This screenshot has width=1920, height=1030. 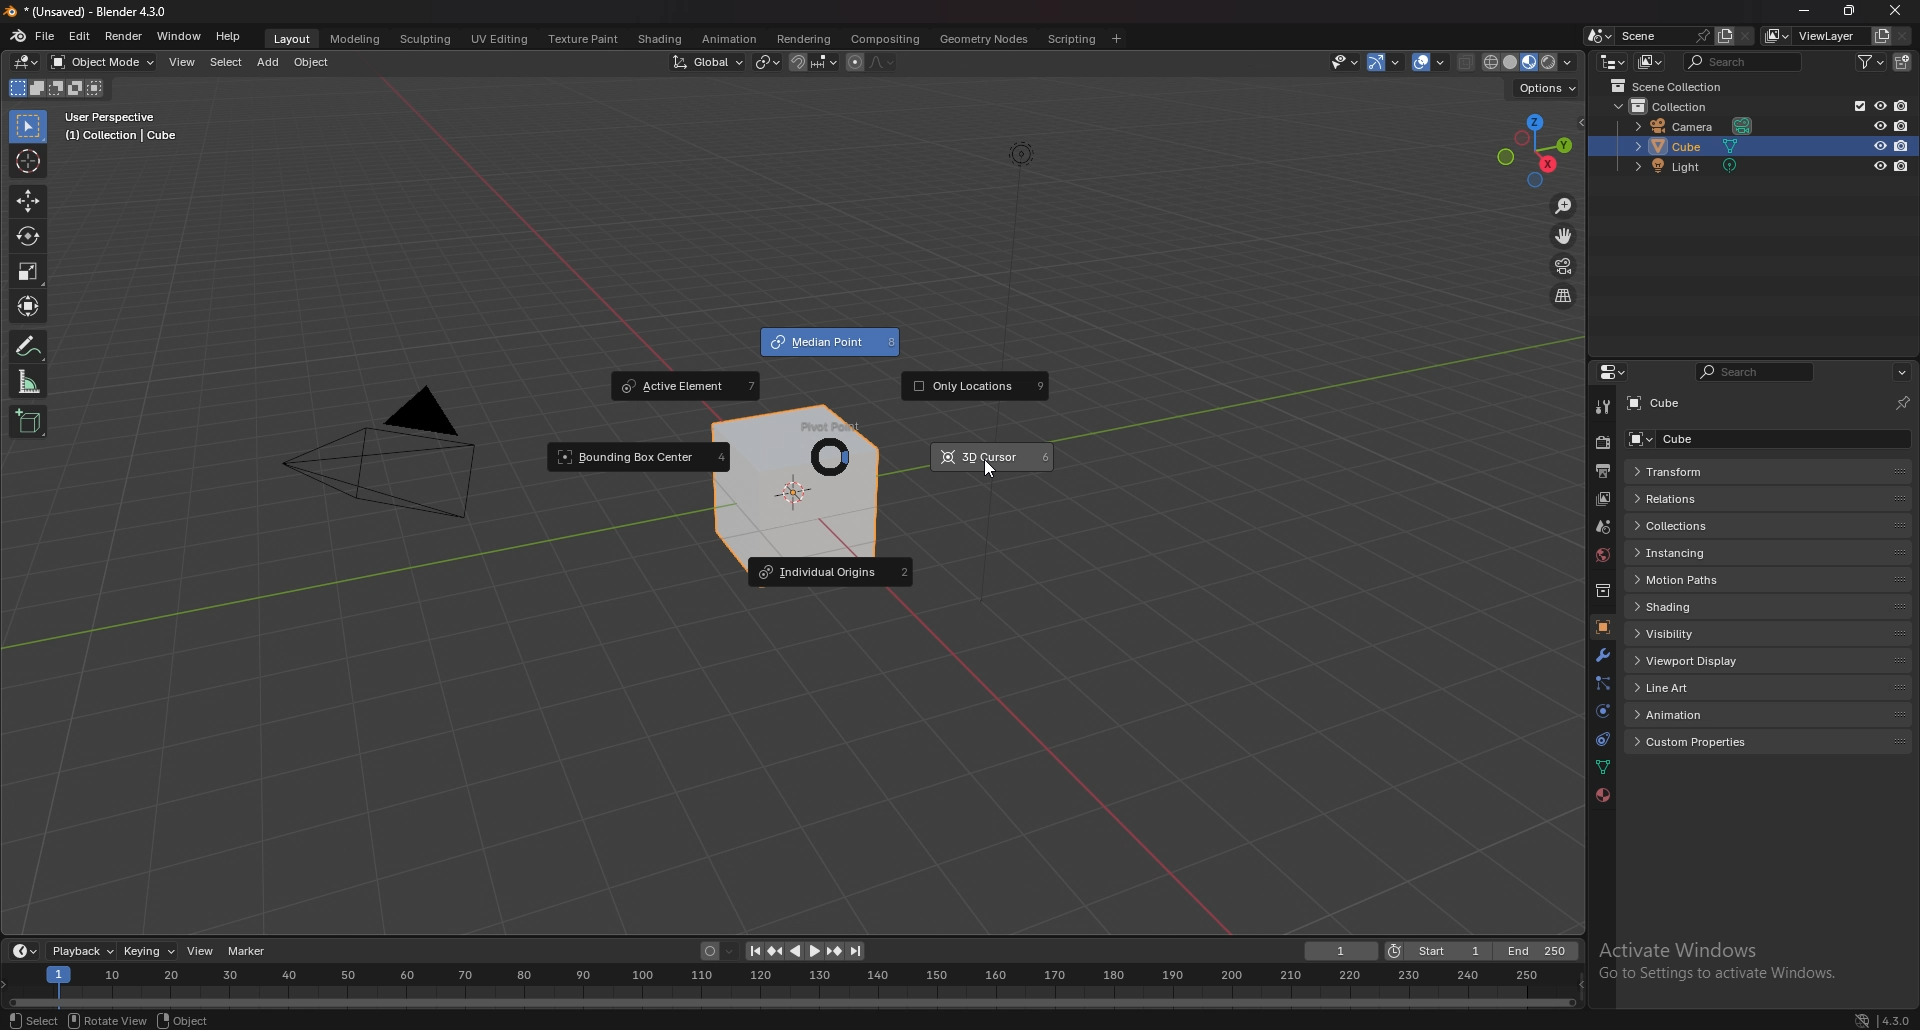 I want to click on selector, so click(x=28, y=127).